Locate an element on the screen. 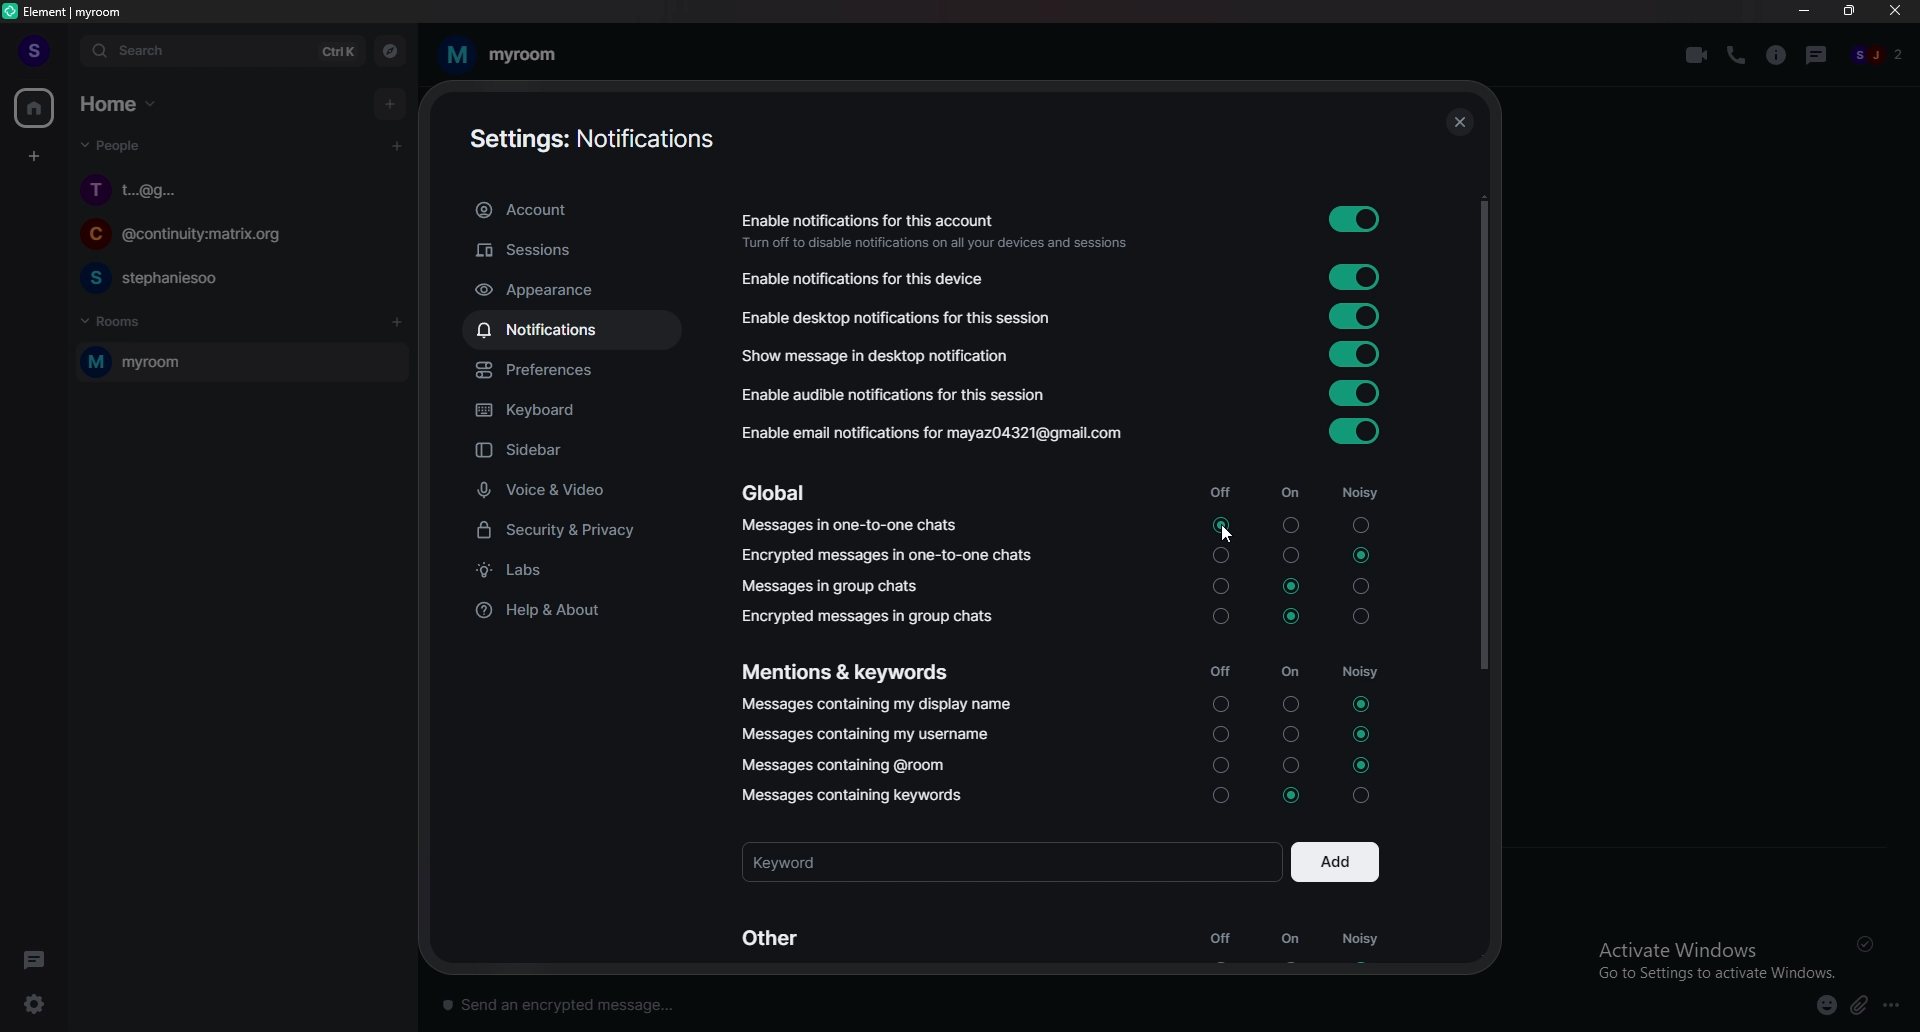 The image size is (1920, 1032). sessions is located at coordinates (573, 250).